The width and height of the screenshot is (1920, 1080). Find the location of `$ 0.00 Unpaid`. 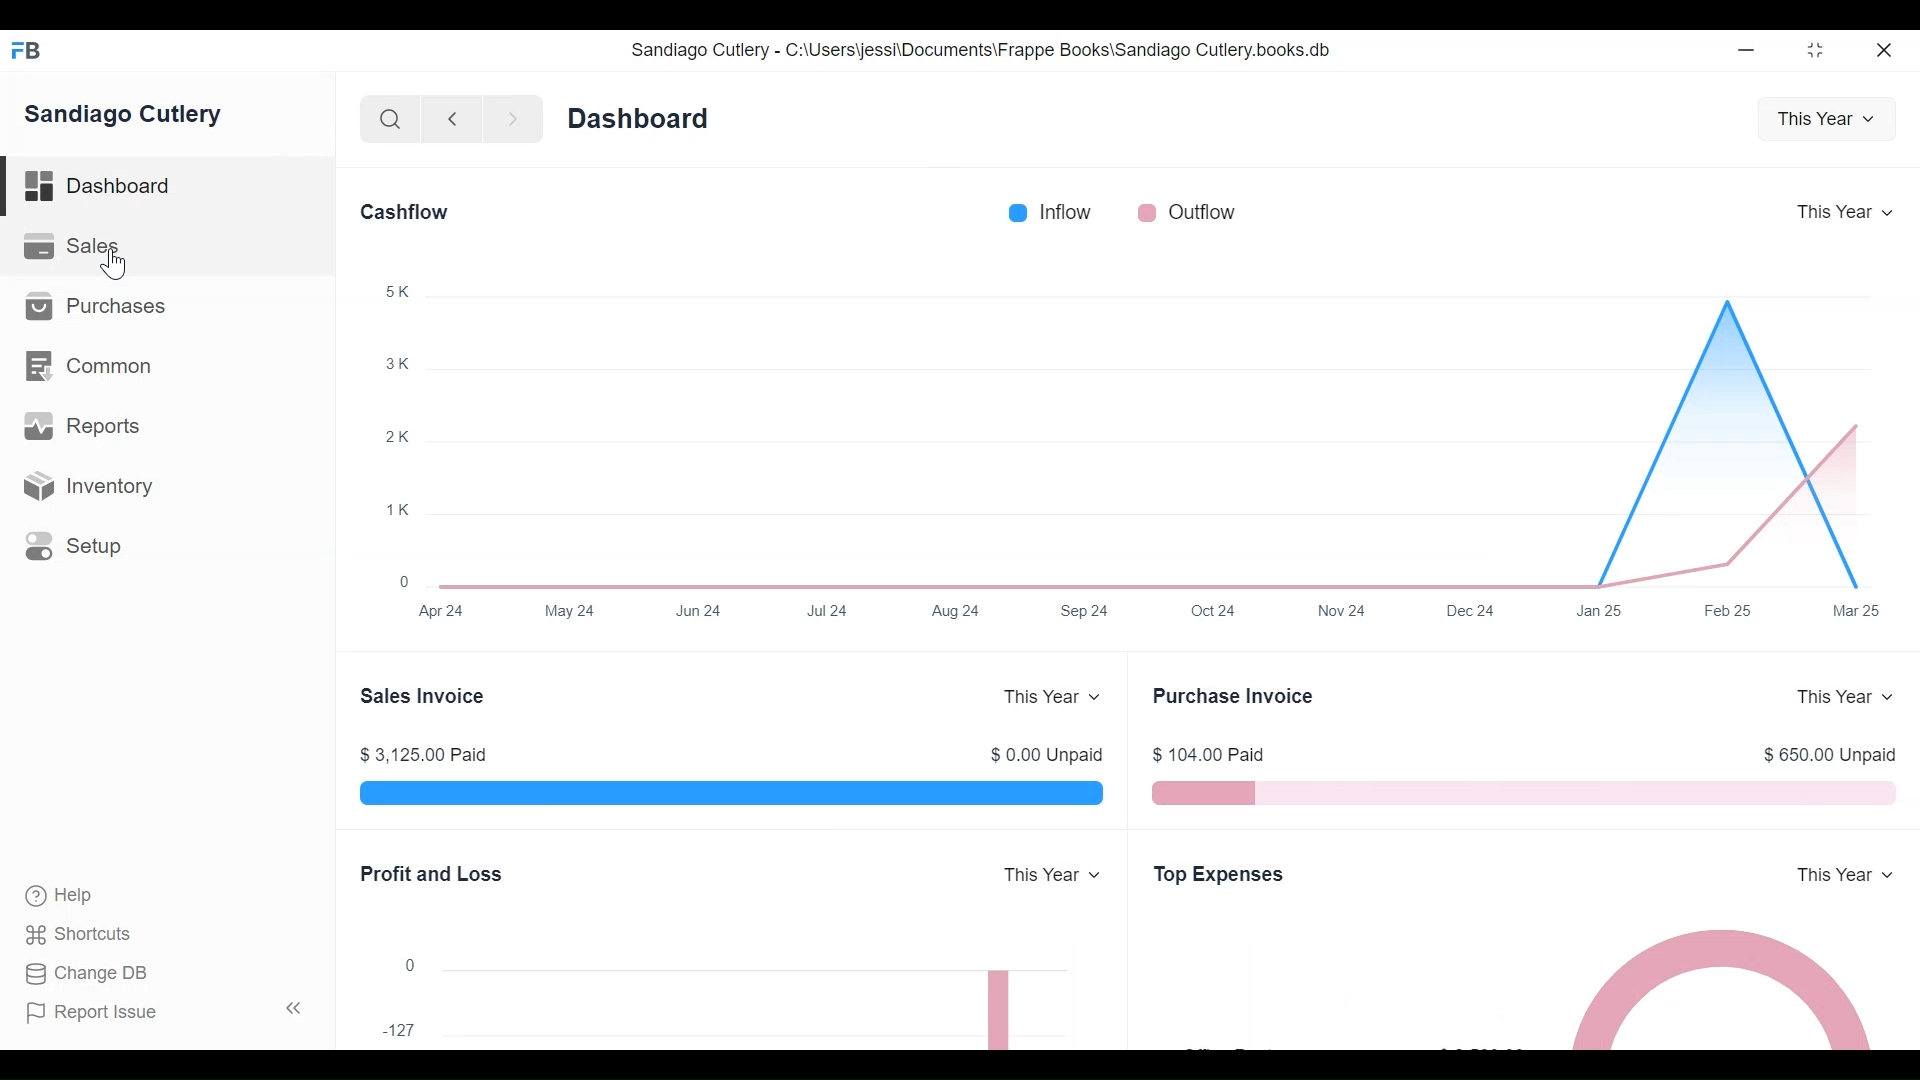

$ 0.00 Unpaid is located at coordinates (1045, 753).